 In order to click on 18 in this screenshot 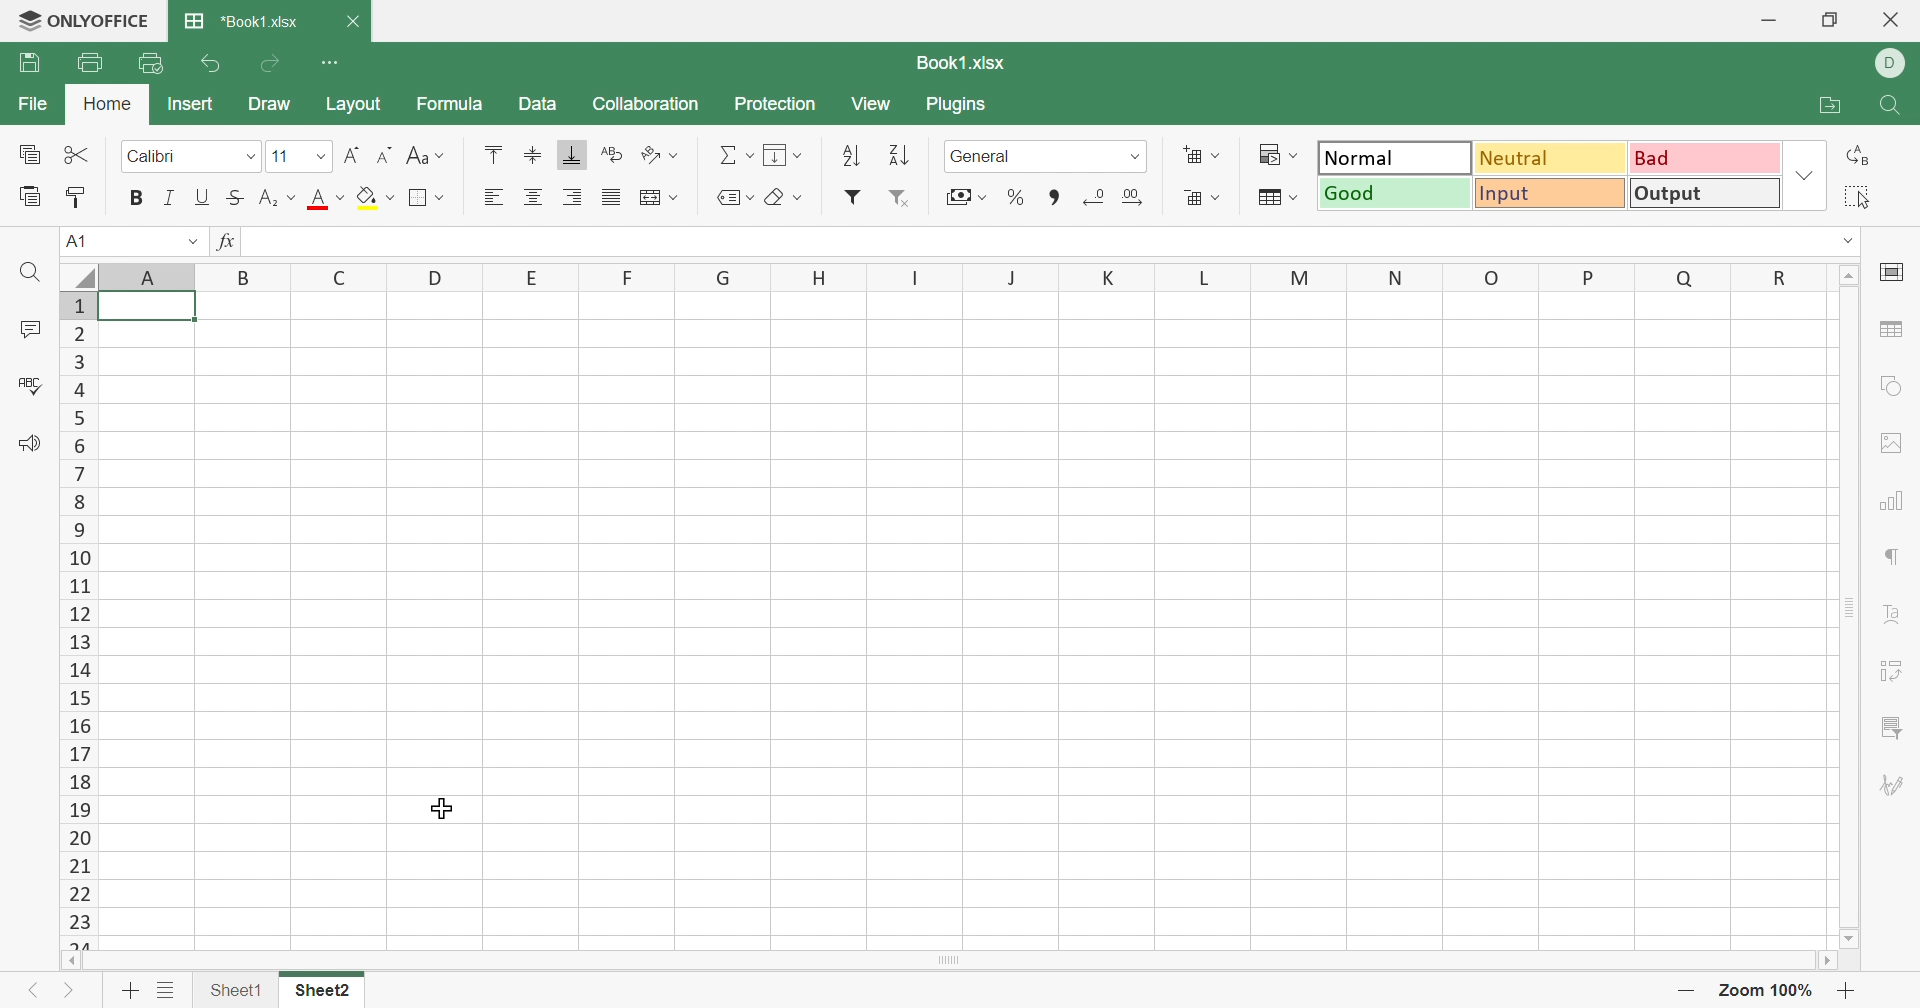, I will do `click(78, 785)`.